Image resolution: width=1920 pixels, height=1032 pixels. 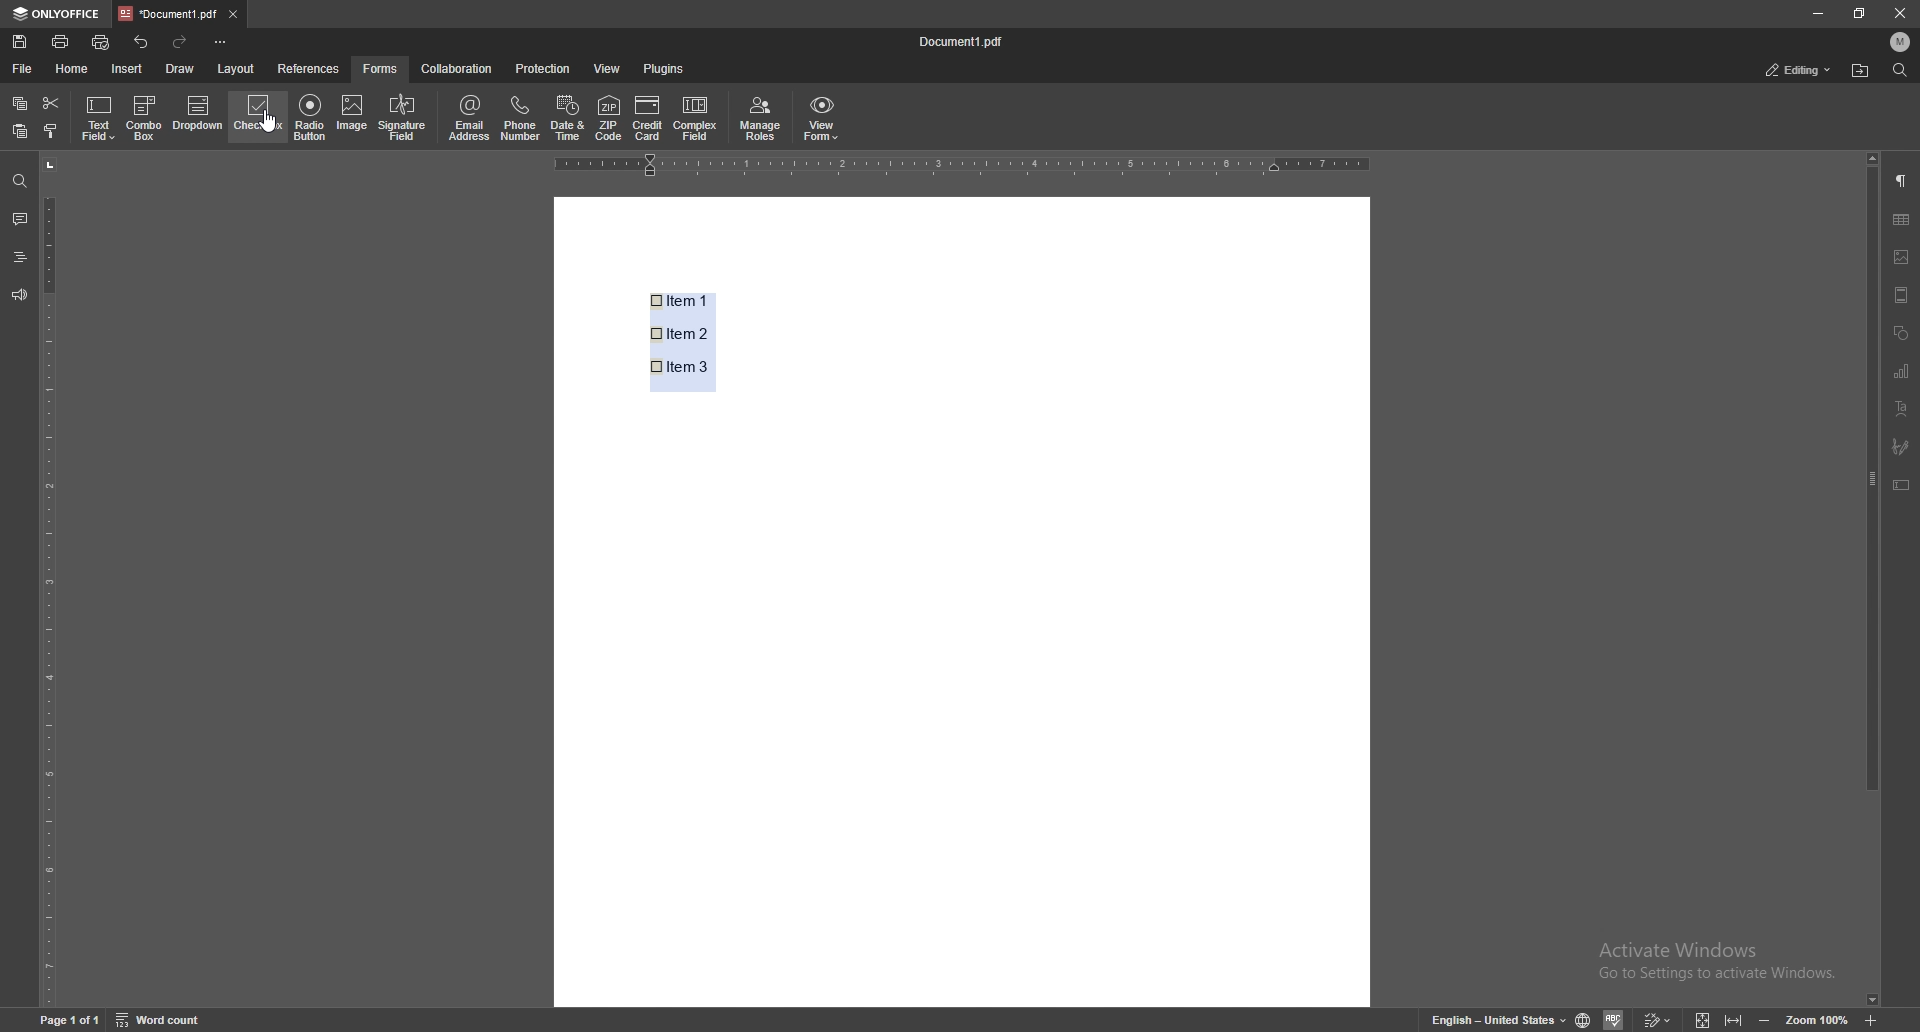 I want to click on list, so click(x=706, y=338).